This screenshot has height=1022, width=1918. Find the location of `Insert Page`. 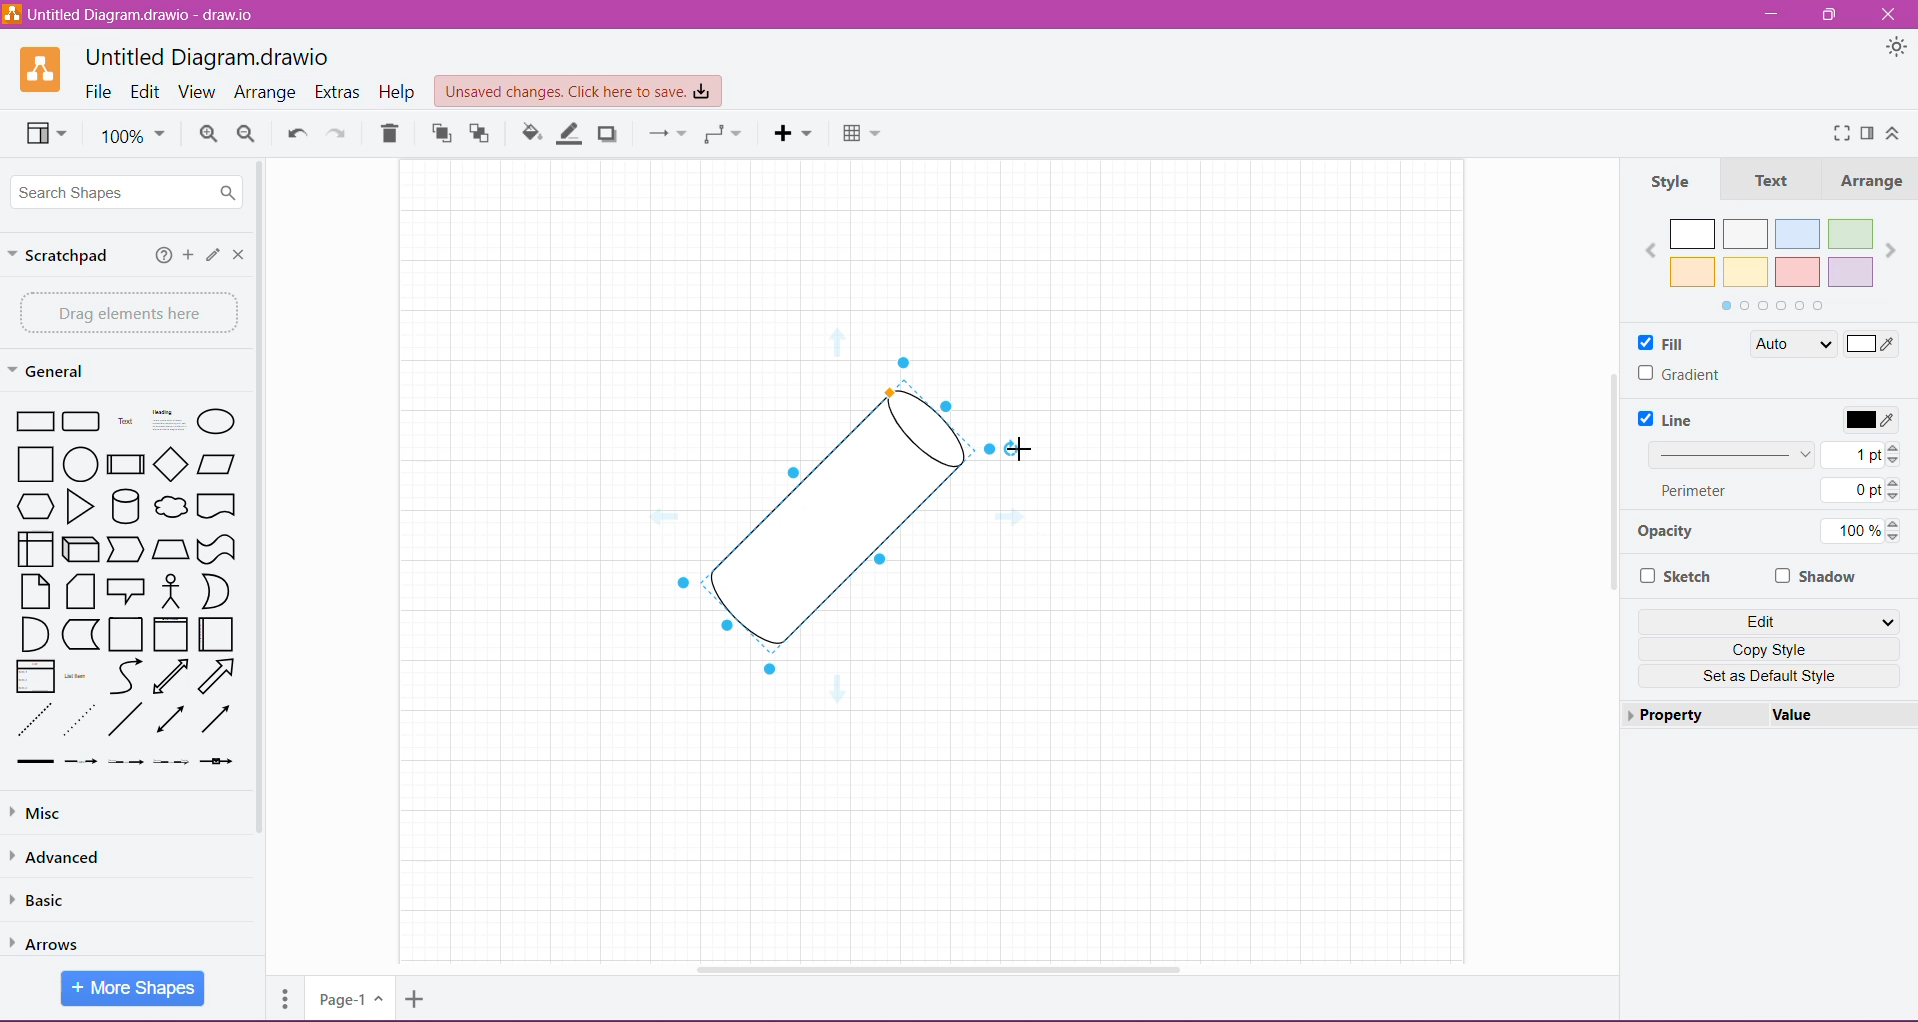

Insert Page is located at coordinates (414, 1002).